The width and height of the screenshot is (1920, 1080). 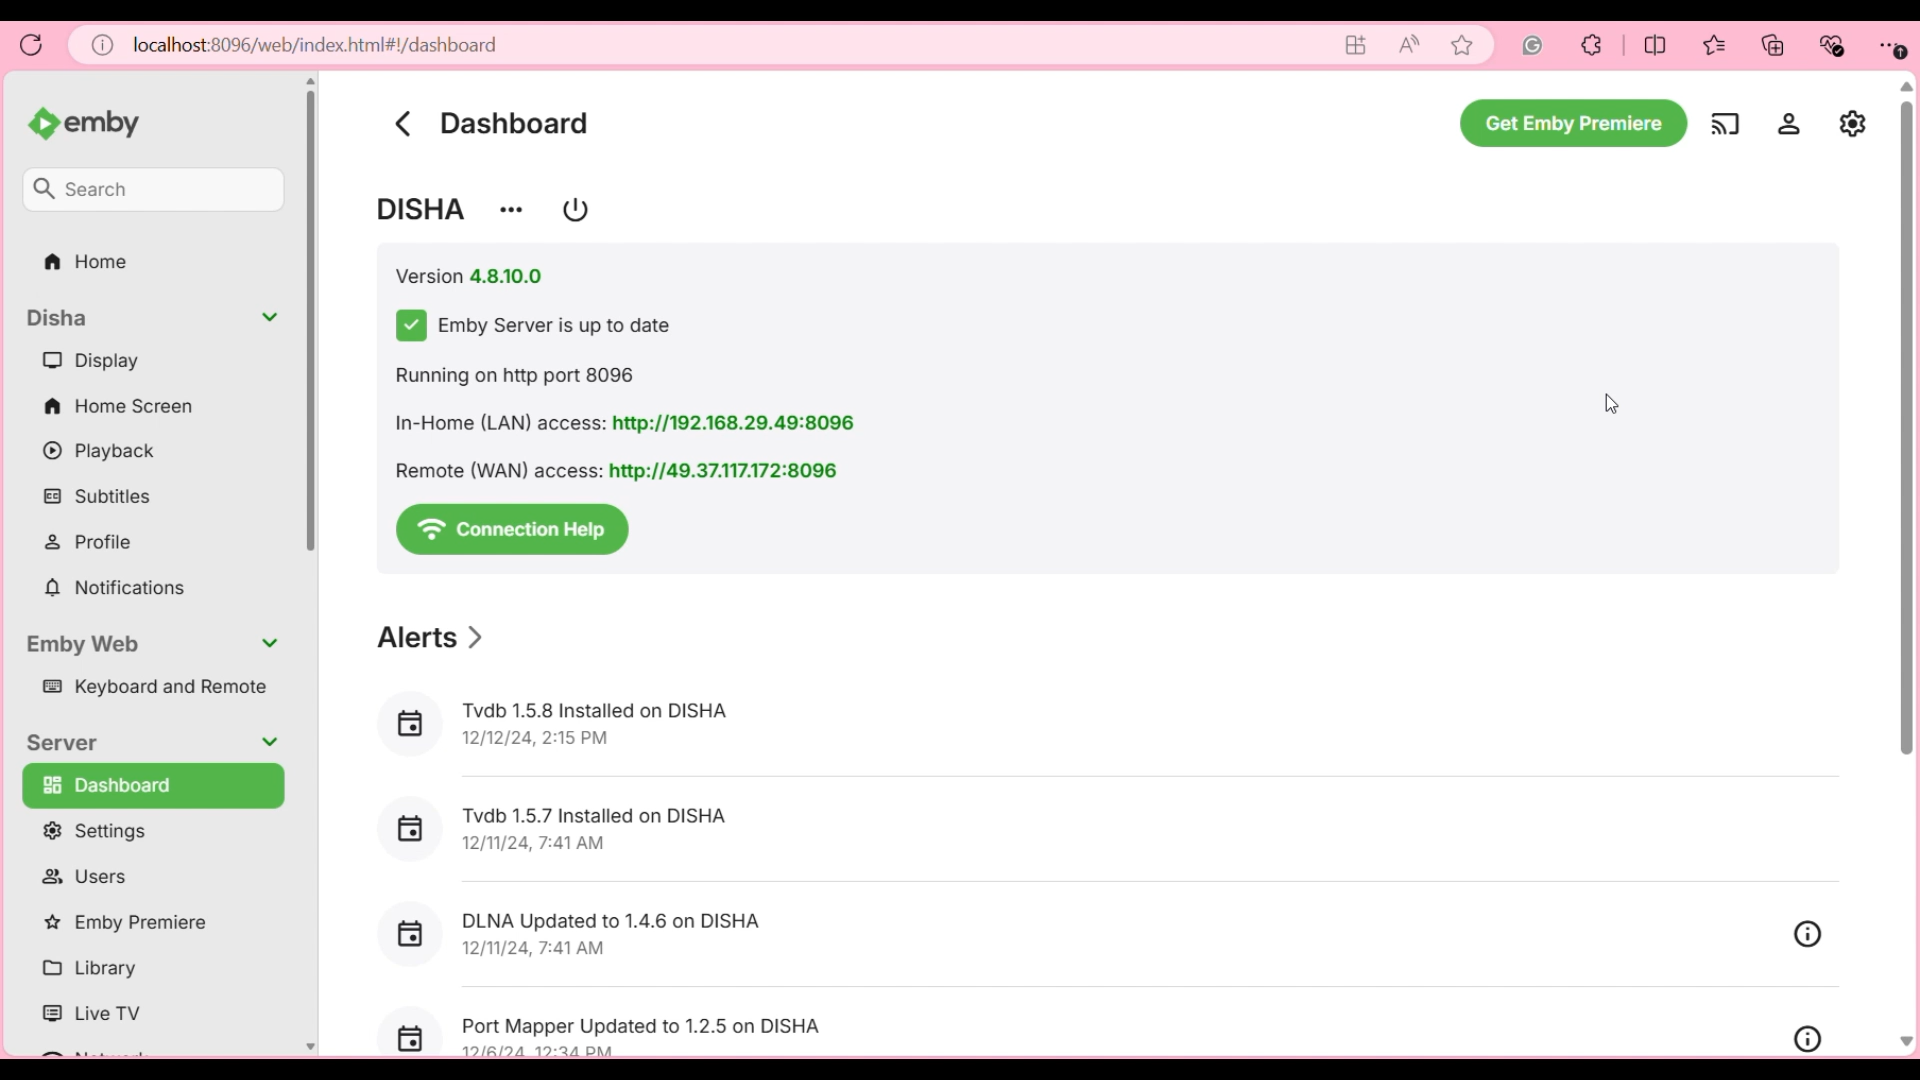 I want to click on Browser collections, so click(x=1773, y=45).